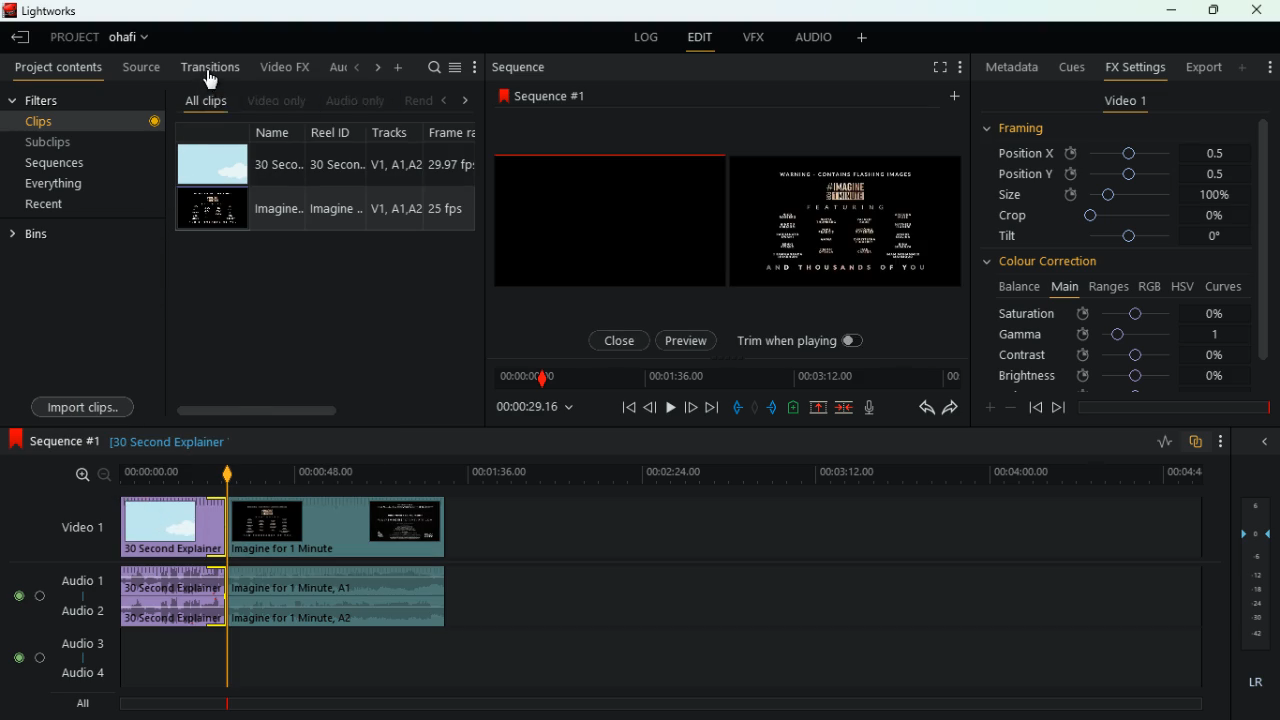 The image size is (1280, 720). Describe the element at coordinates (843, 408) in the screenshot. I see `join` at that location.